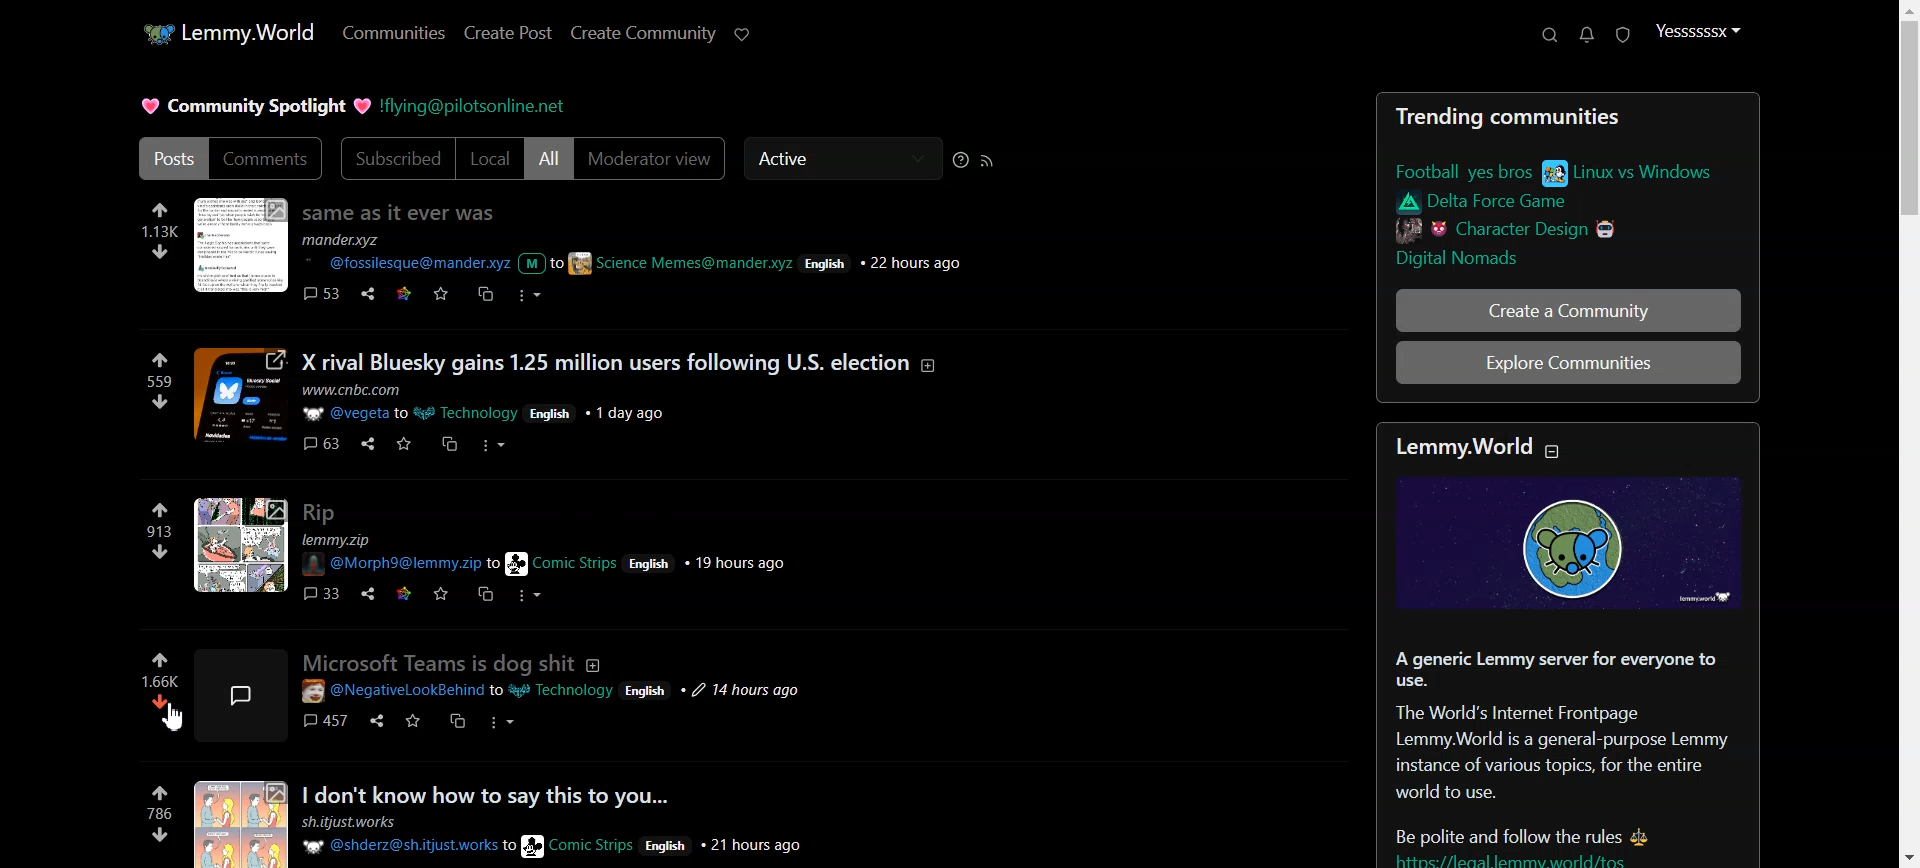  I want to click on Active, so click(842, 157).